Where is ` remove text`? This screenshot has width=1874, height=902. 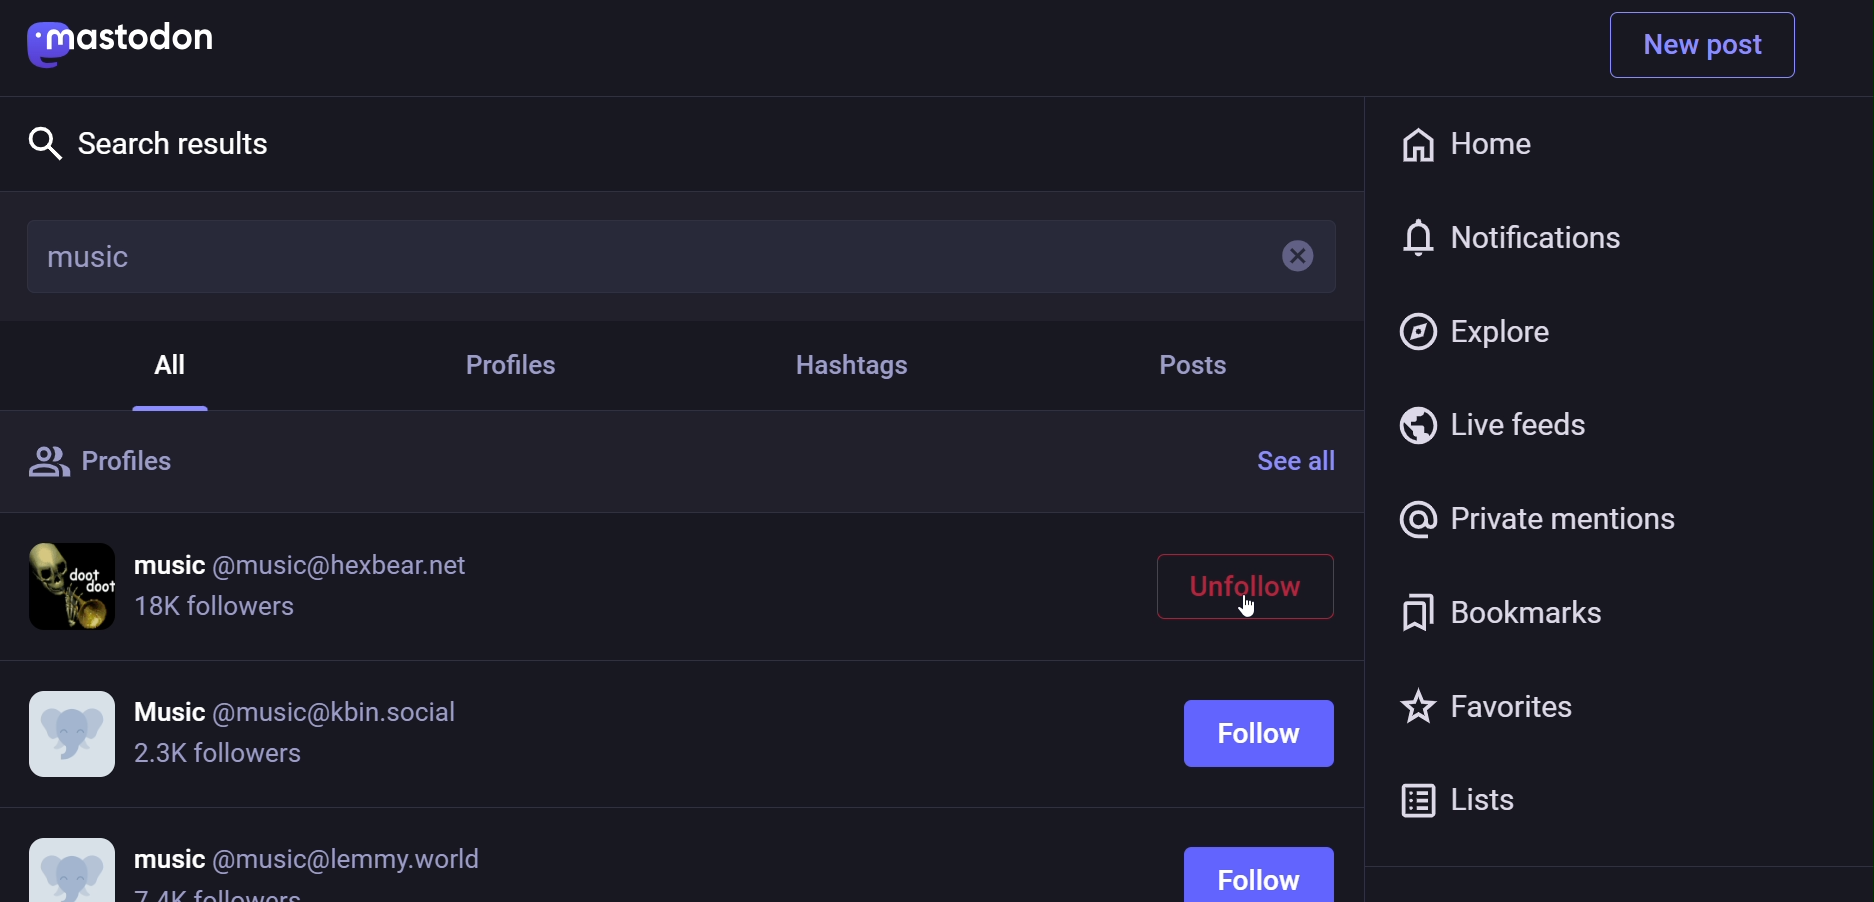
 remove text is located at coordinates (1285, 256).